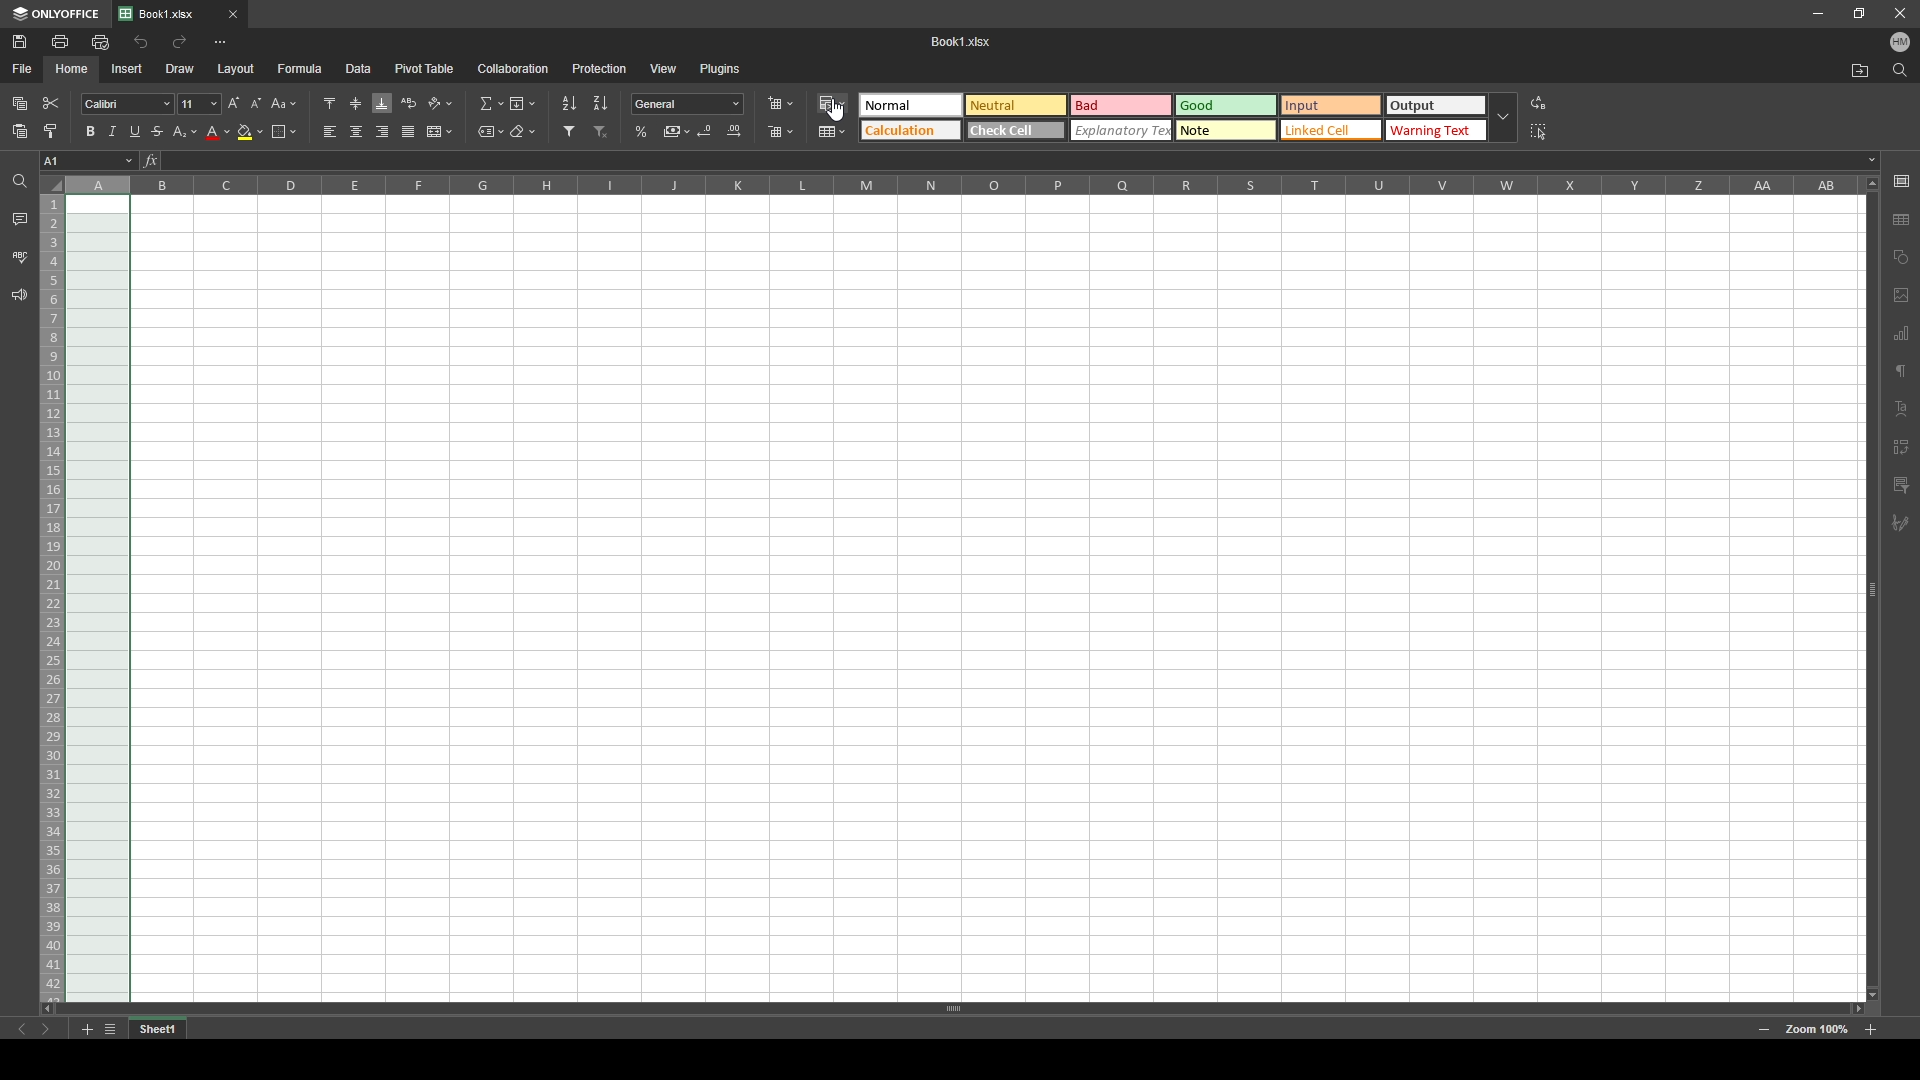 Image resolution: width=1920 pixels, height=1080 pixels. I want to click on scroll bar, so click(1871, 588).